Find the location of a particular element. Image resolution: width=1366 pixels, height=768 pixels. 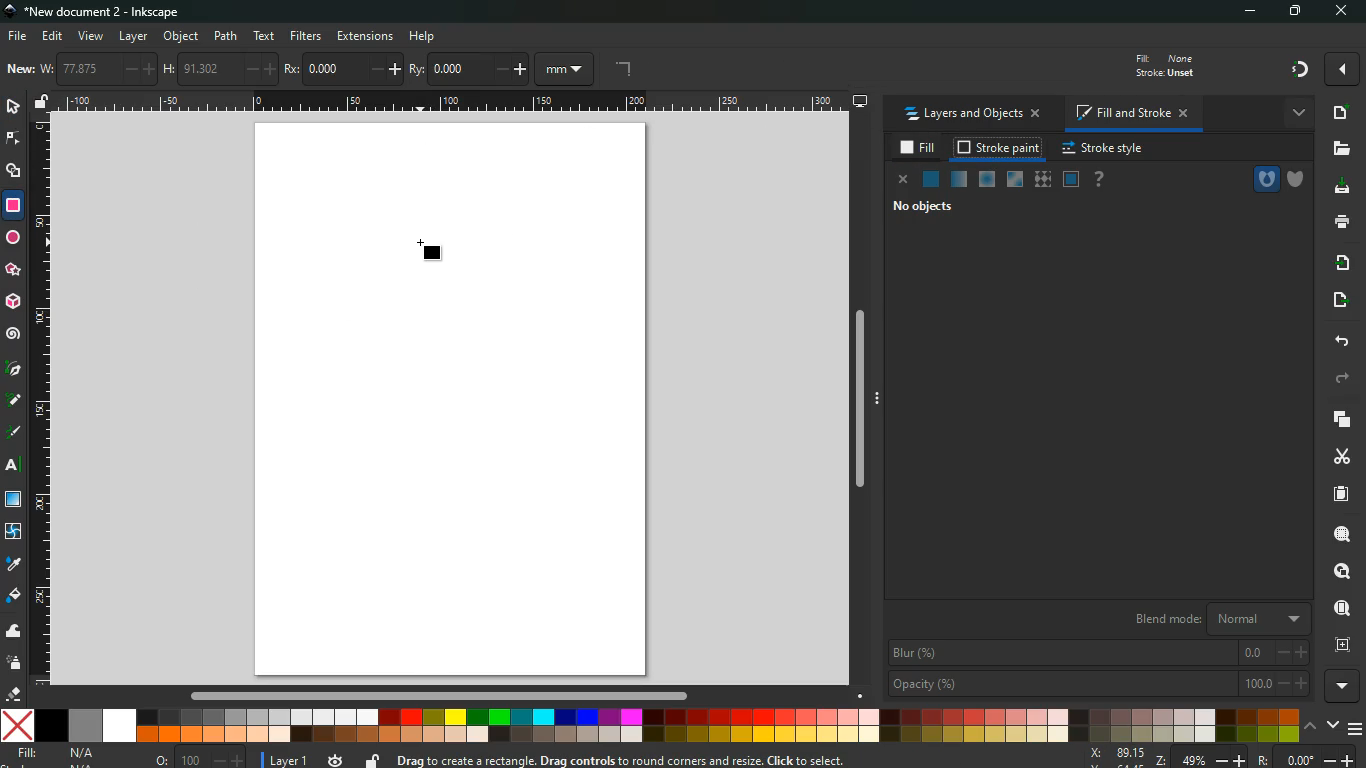

more is located at coordinates (1341, 686).